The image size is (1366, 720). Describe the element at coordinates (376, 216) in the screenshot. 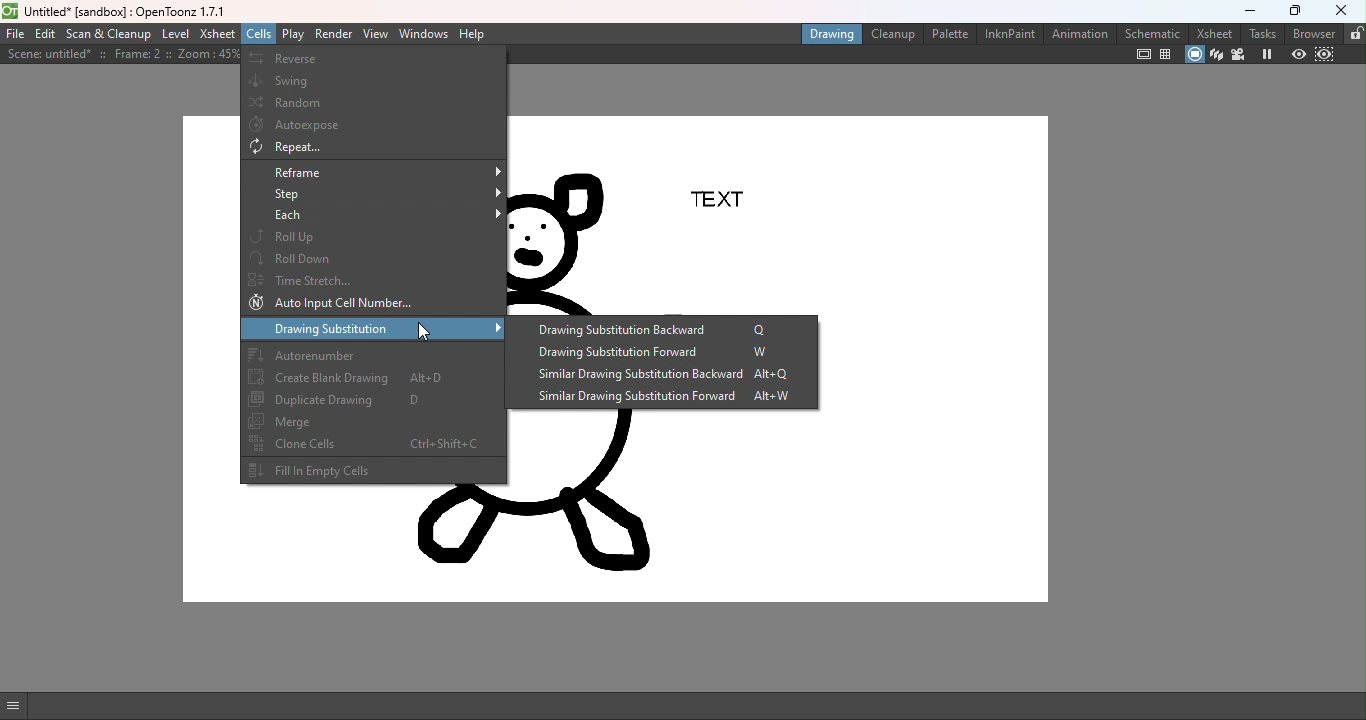

I see `Each` at that location.